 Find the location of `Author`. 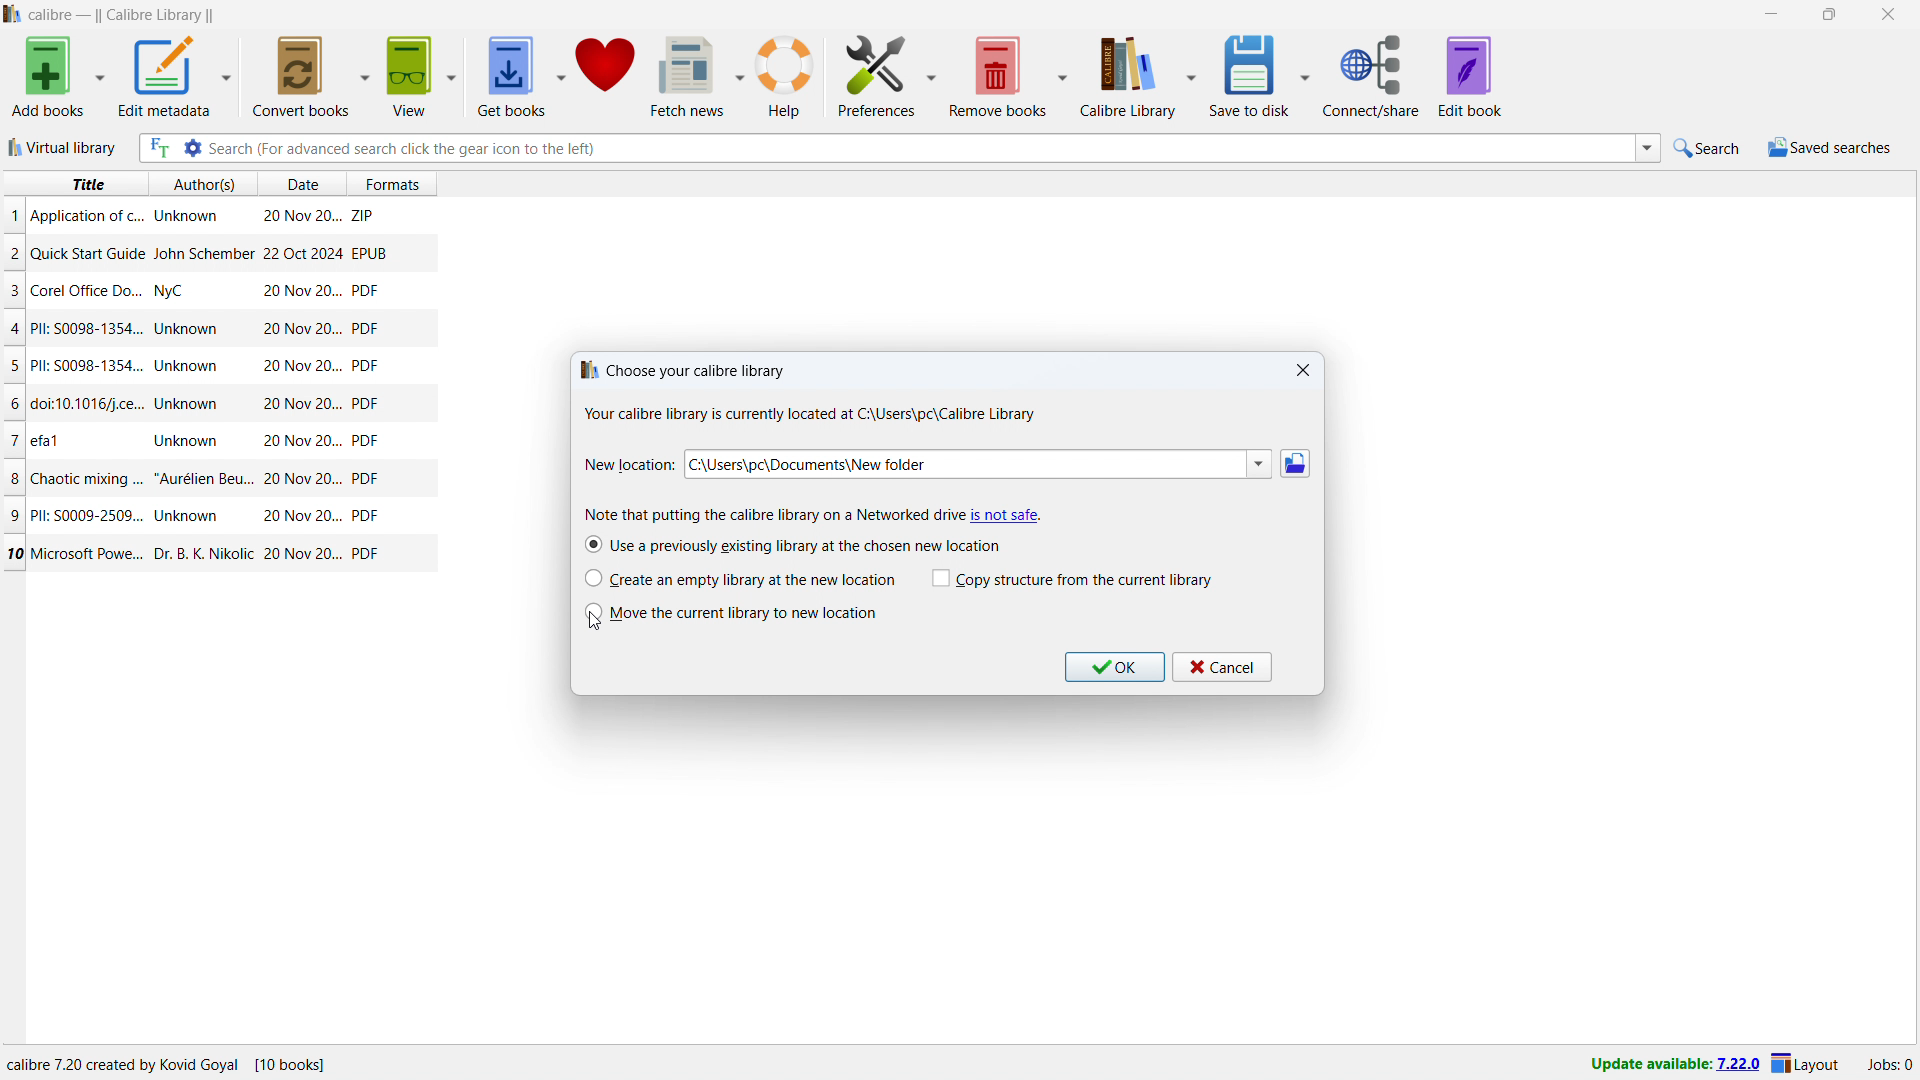

Author is located at coordinates (184, 217).